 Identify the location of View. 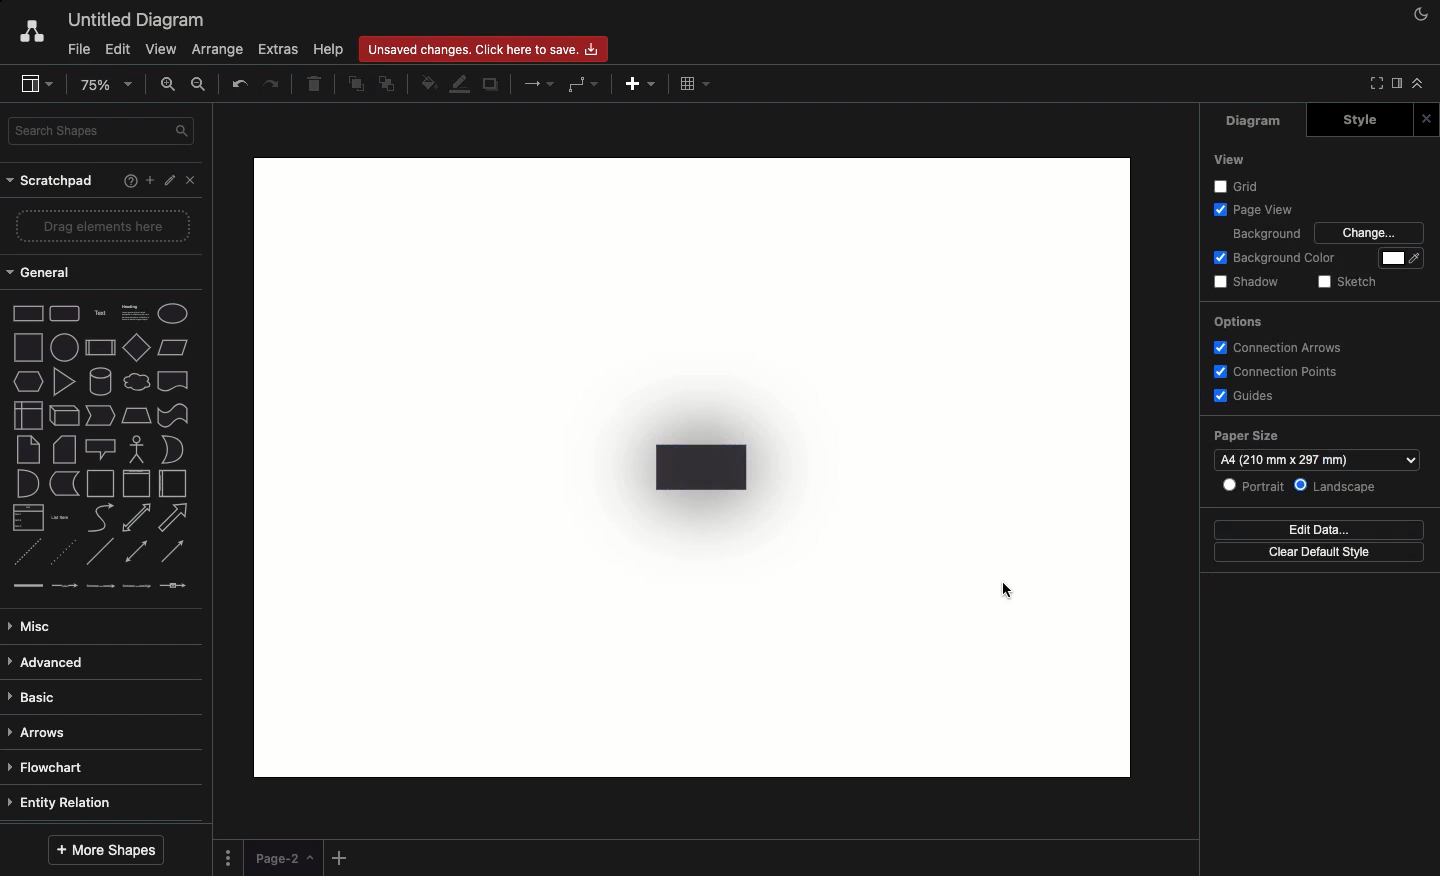
(163, 49).